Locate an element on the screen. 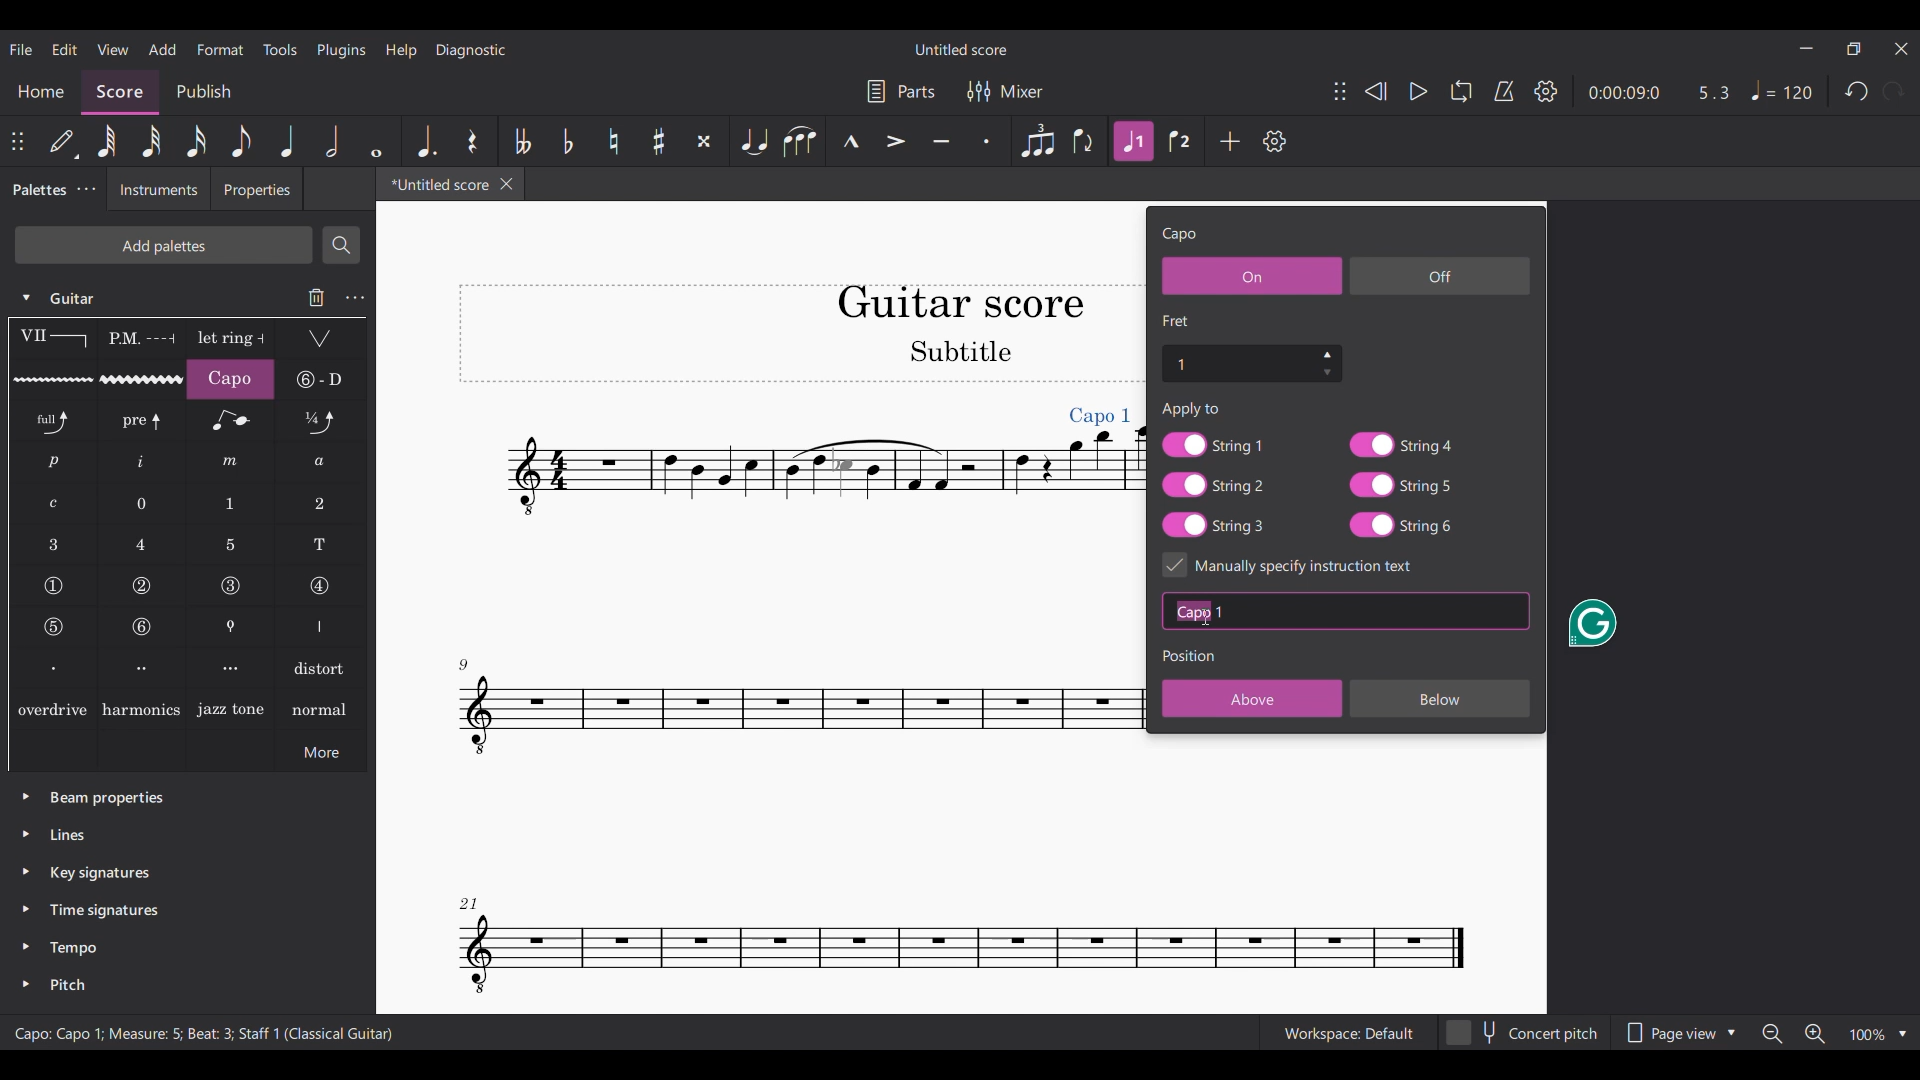  Zoom options is located at coordinates (1878, 1035).